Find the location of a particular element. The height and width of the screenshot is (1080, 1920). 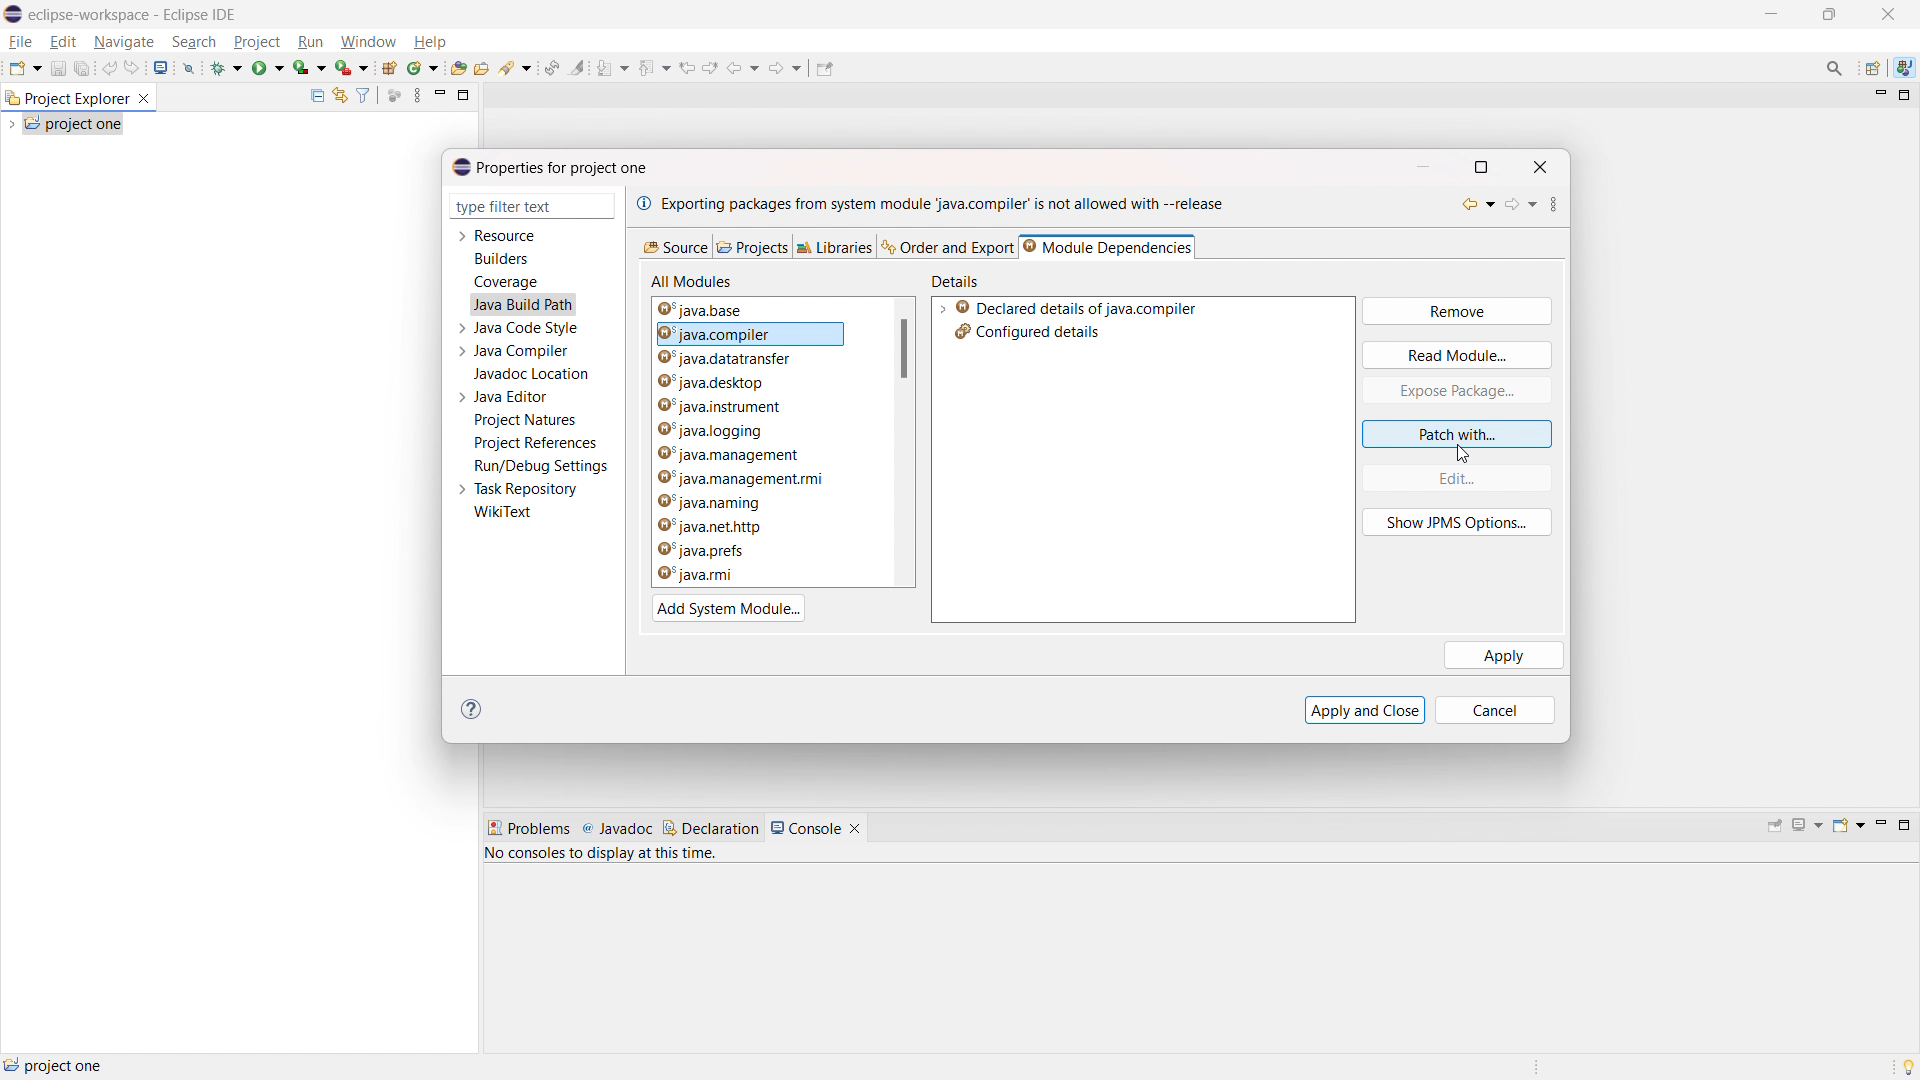

module dependencies is located at coordinates (1106, 246).